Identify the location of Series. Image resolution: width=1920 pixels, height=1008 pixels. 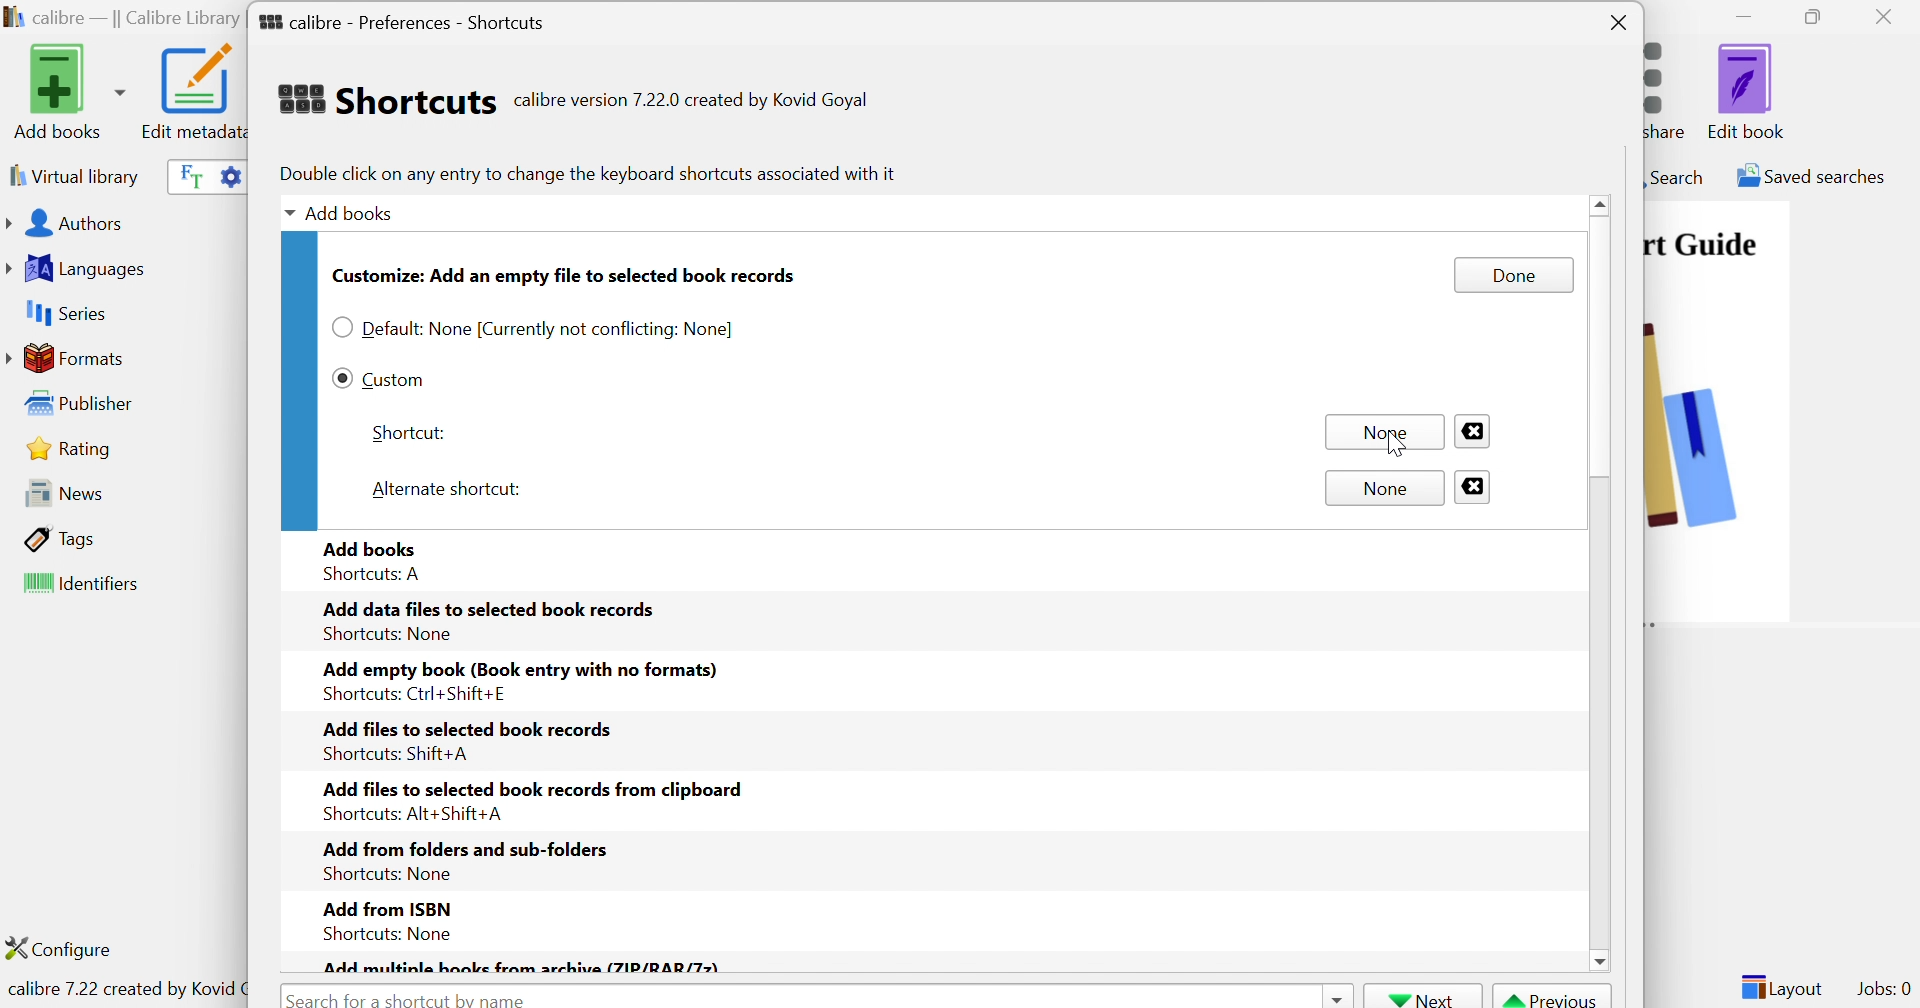
(63, 314).